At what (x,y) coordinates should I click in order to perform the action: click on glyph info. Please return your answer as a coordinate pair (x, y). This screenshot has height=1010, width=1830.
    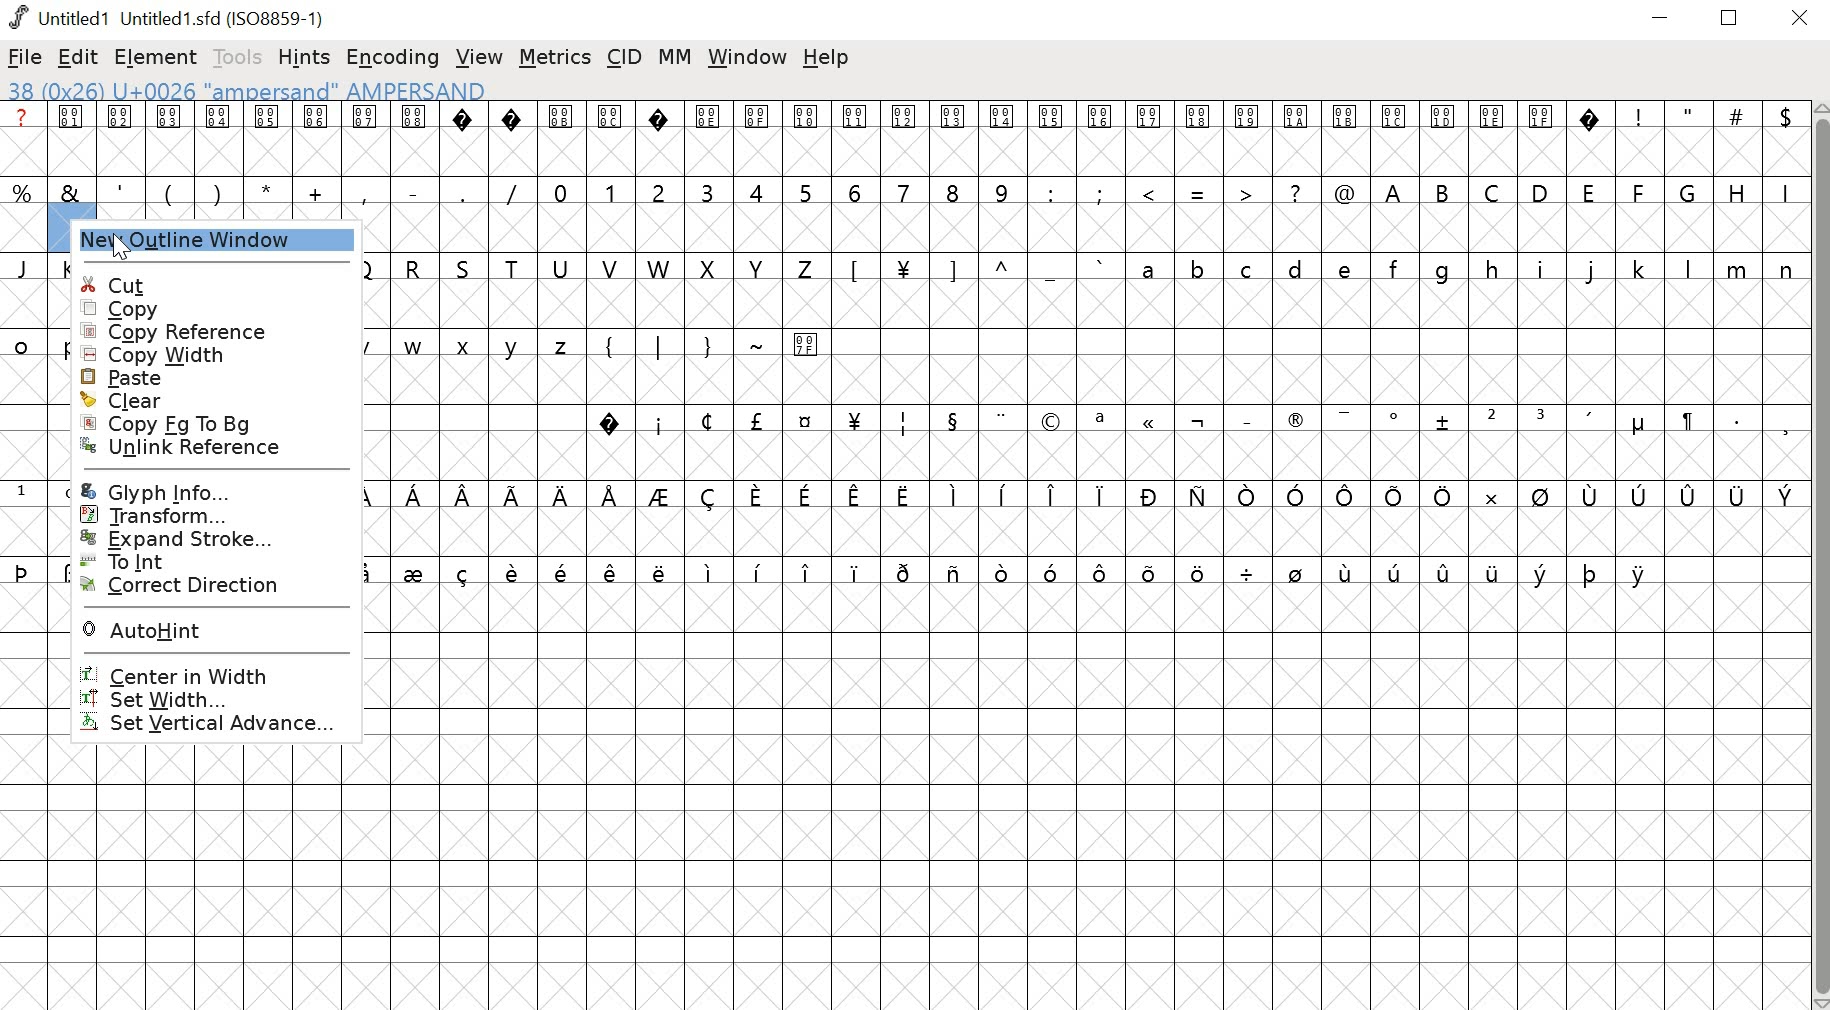
    Looking at the image, I should click on (221, 486).